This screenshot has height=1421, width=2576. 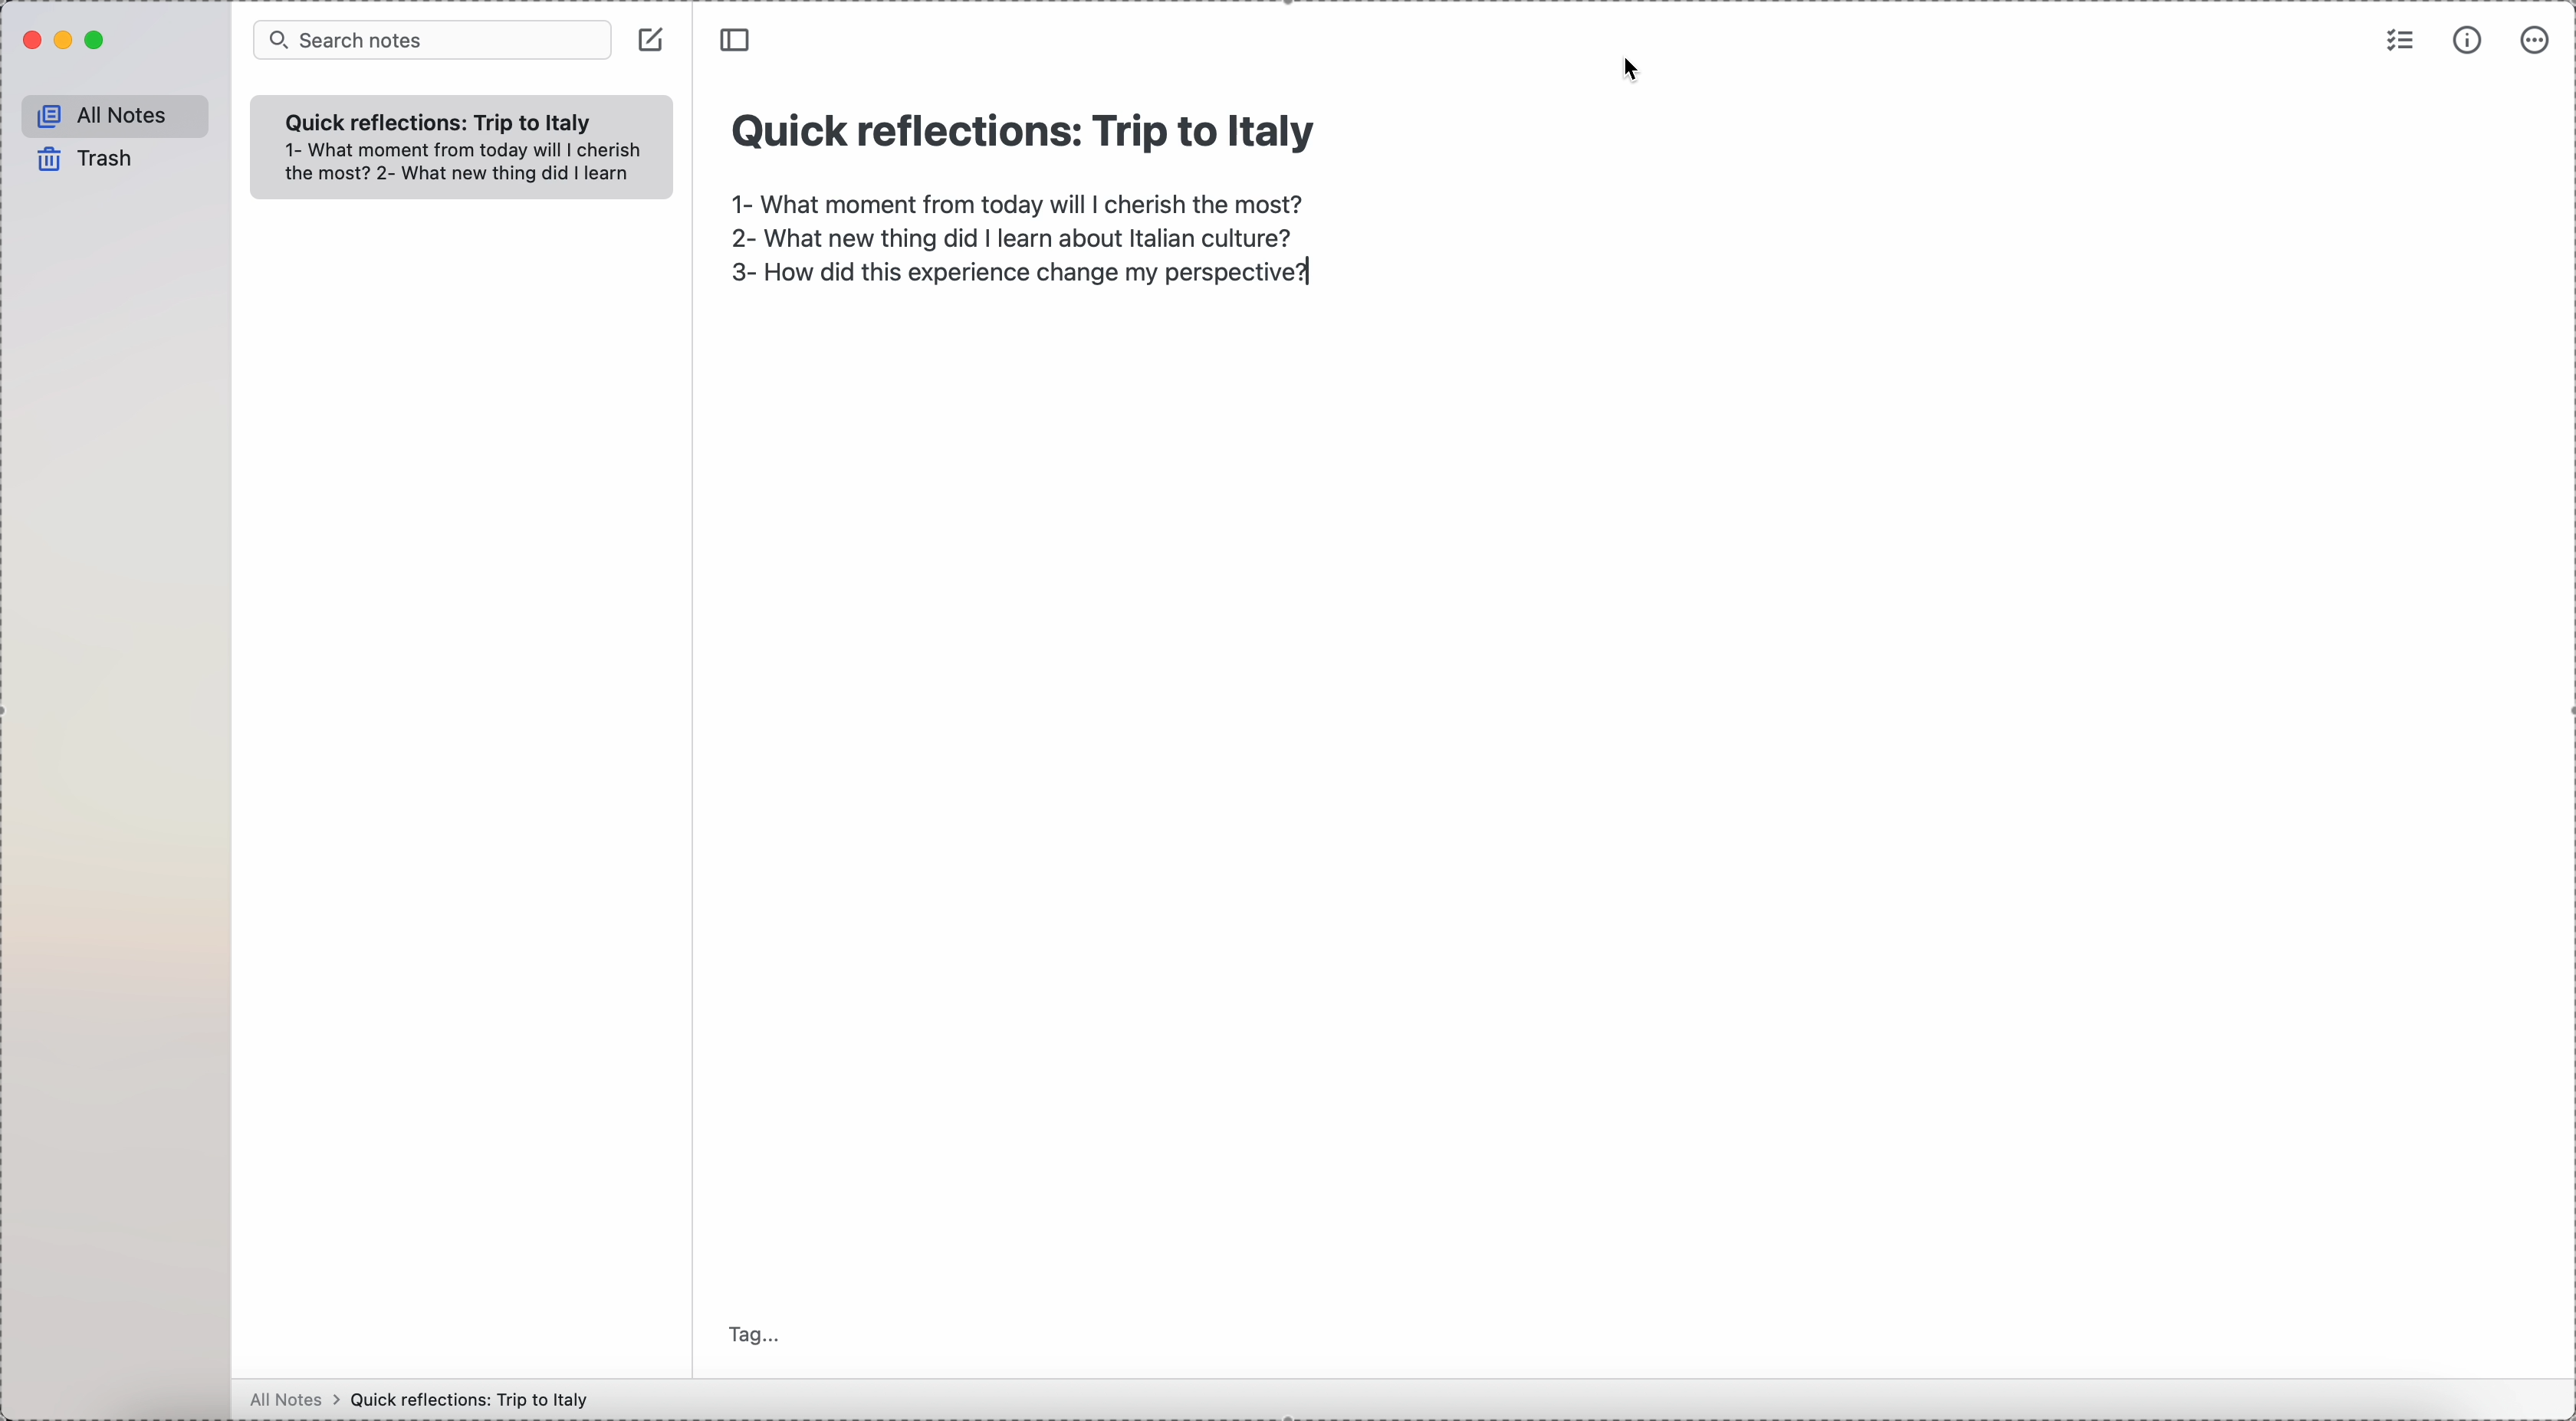 What do you see at coordinates (443, 120) in the screenshot?
I see `quick refelection trip to italy` at bounding box center [443, 120].